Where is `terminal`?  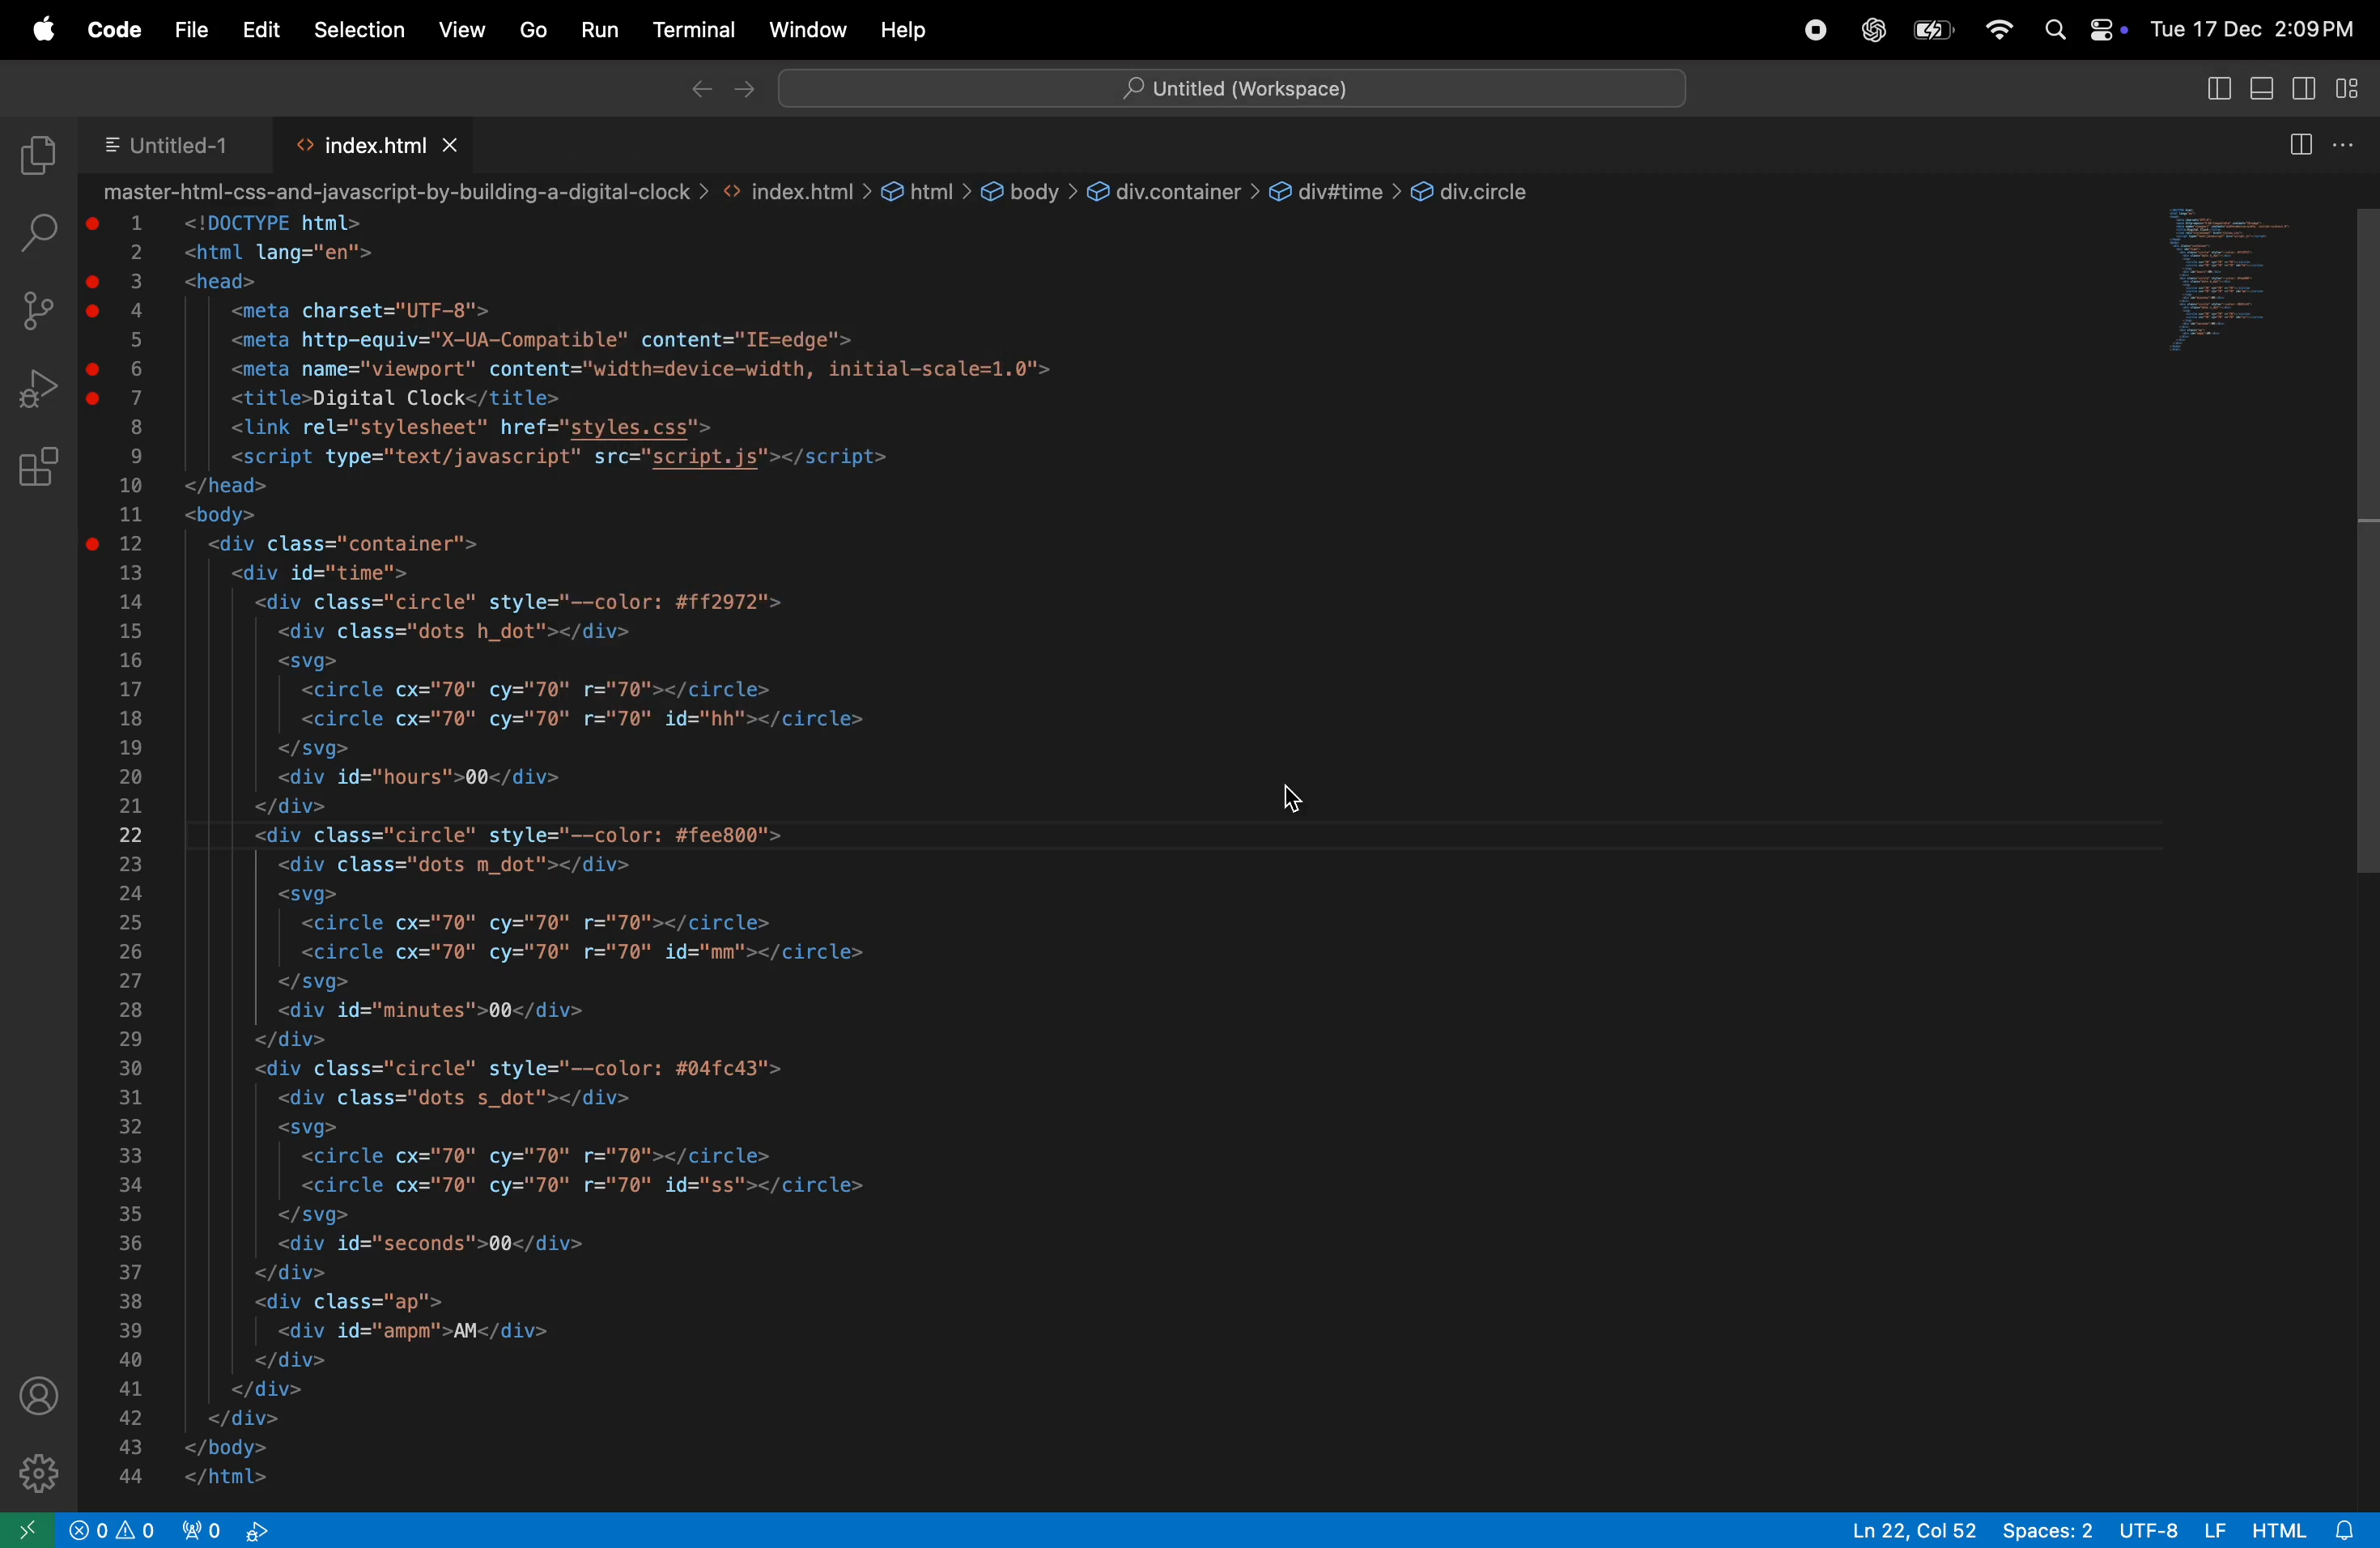 terminal is located at coordinates (694, 29).